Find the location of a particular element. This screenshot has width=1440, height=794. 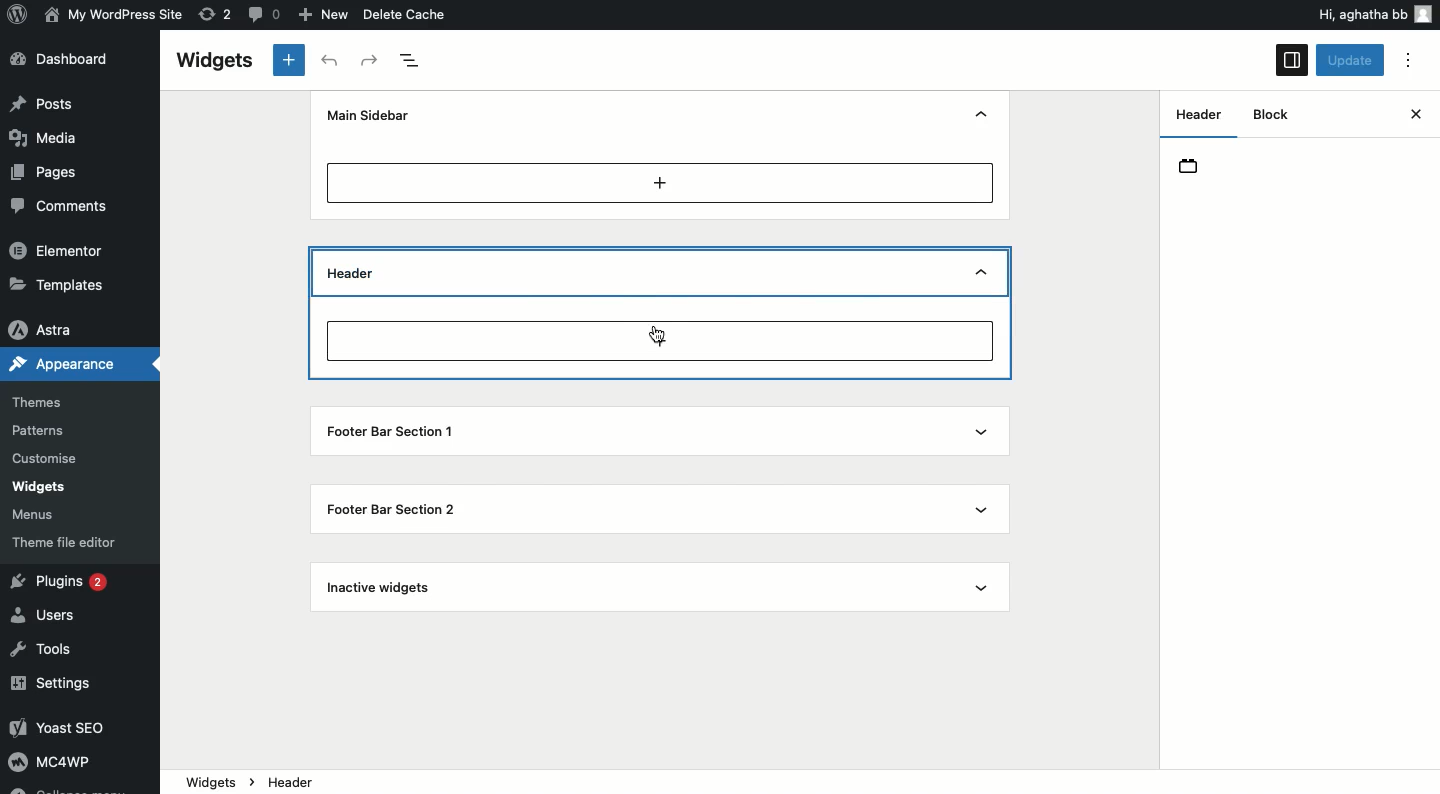

Logo is located at coordinates (19, 13).